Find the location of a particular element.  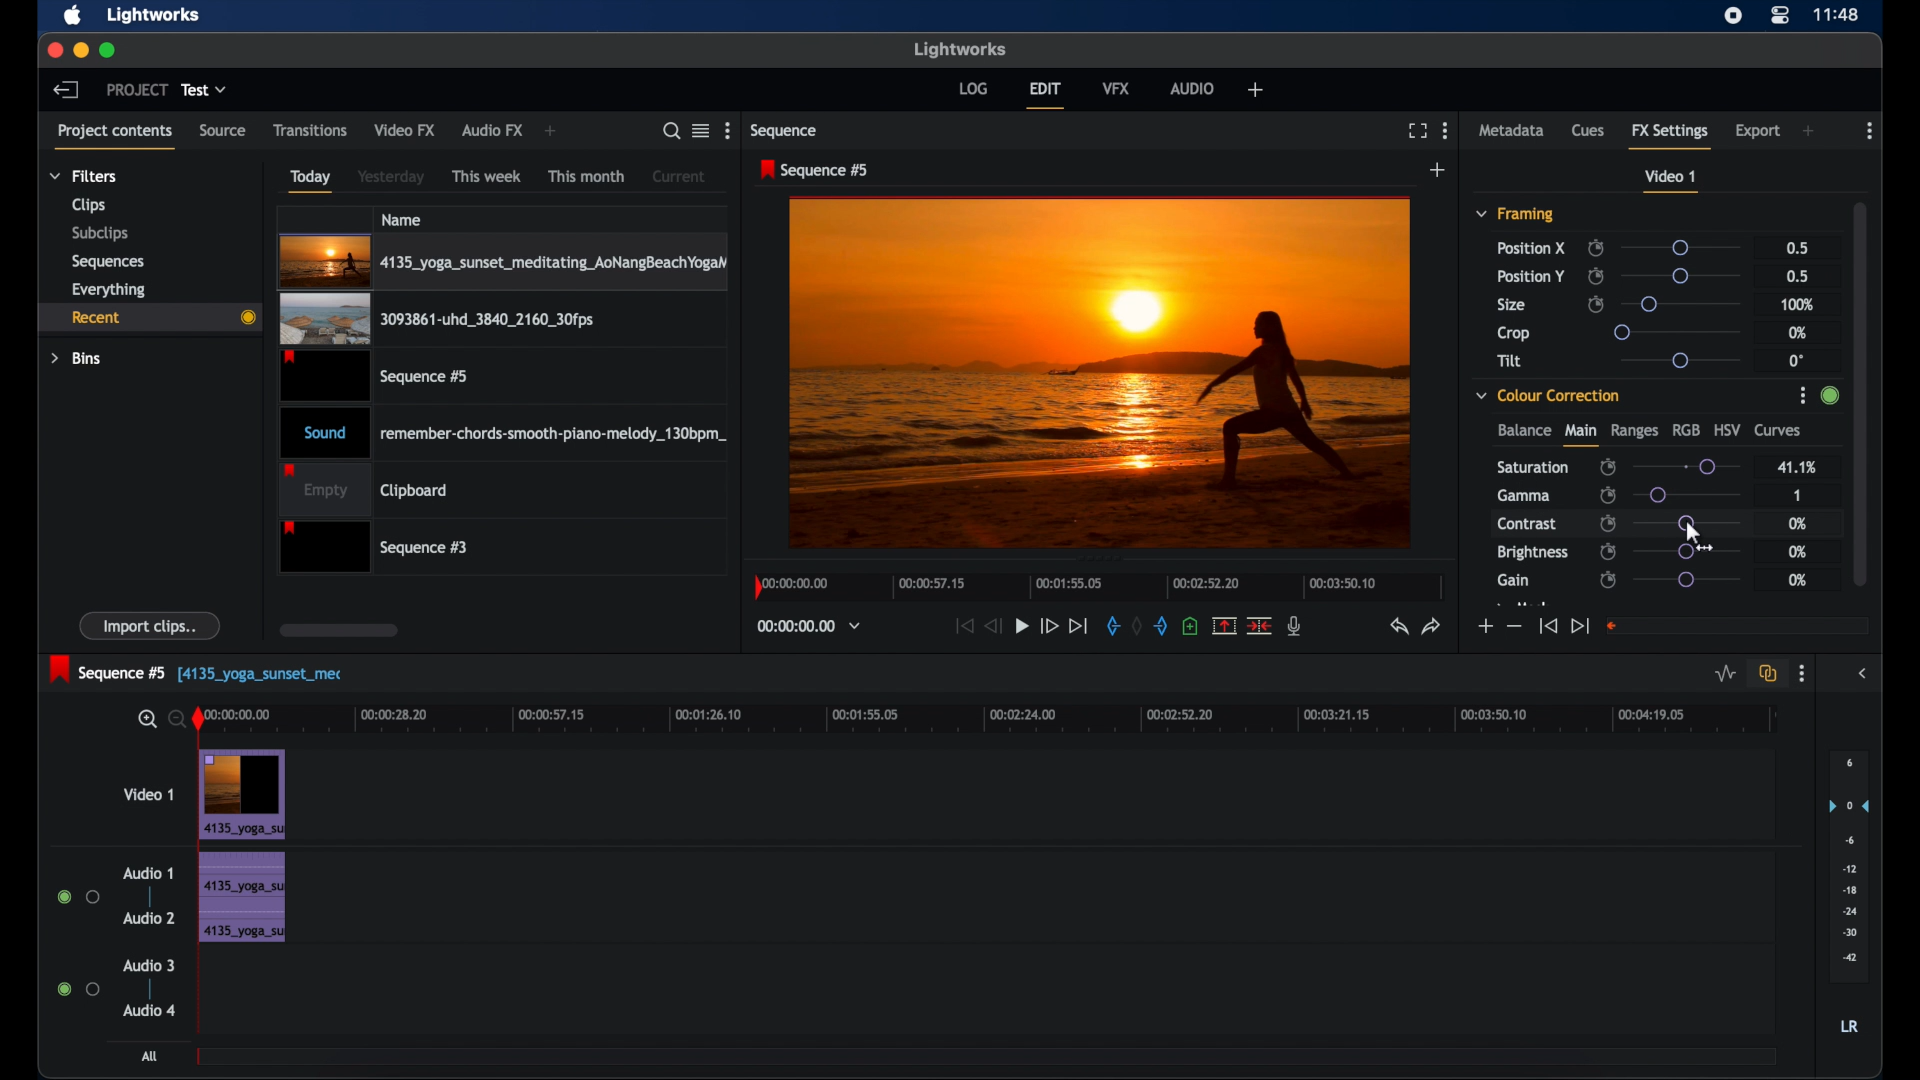

0% is located at coordinates (1798, 580).